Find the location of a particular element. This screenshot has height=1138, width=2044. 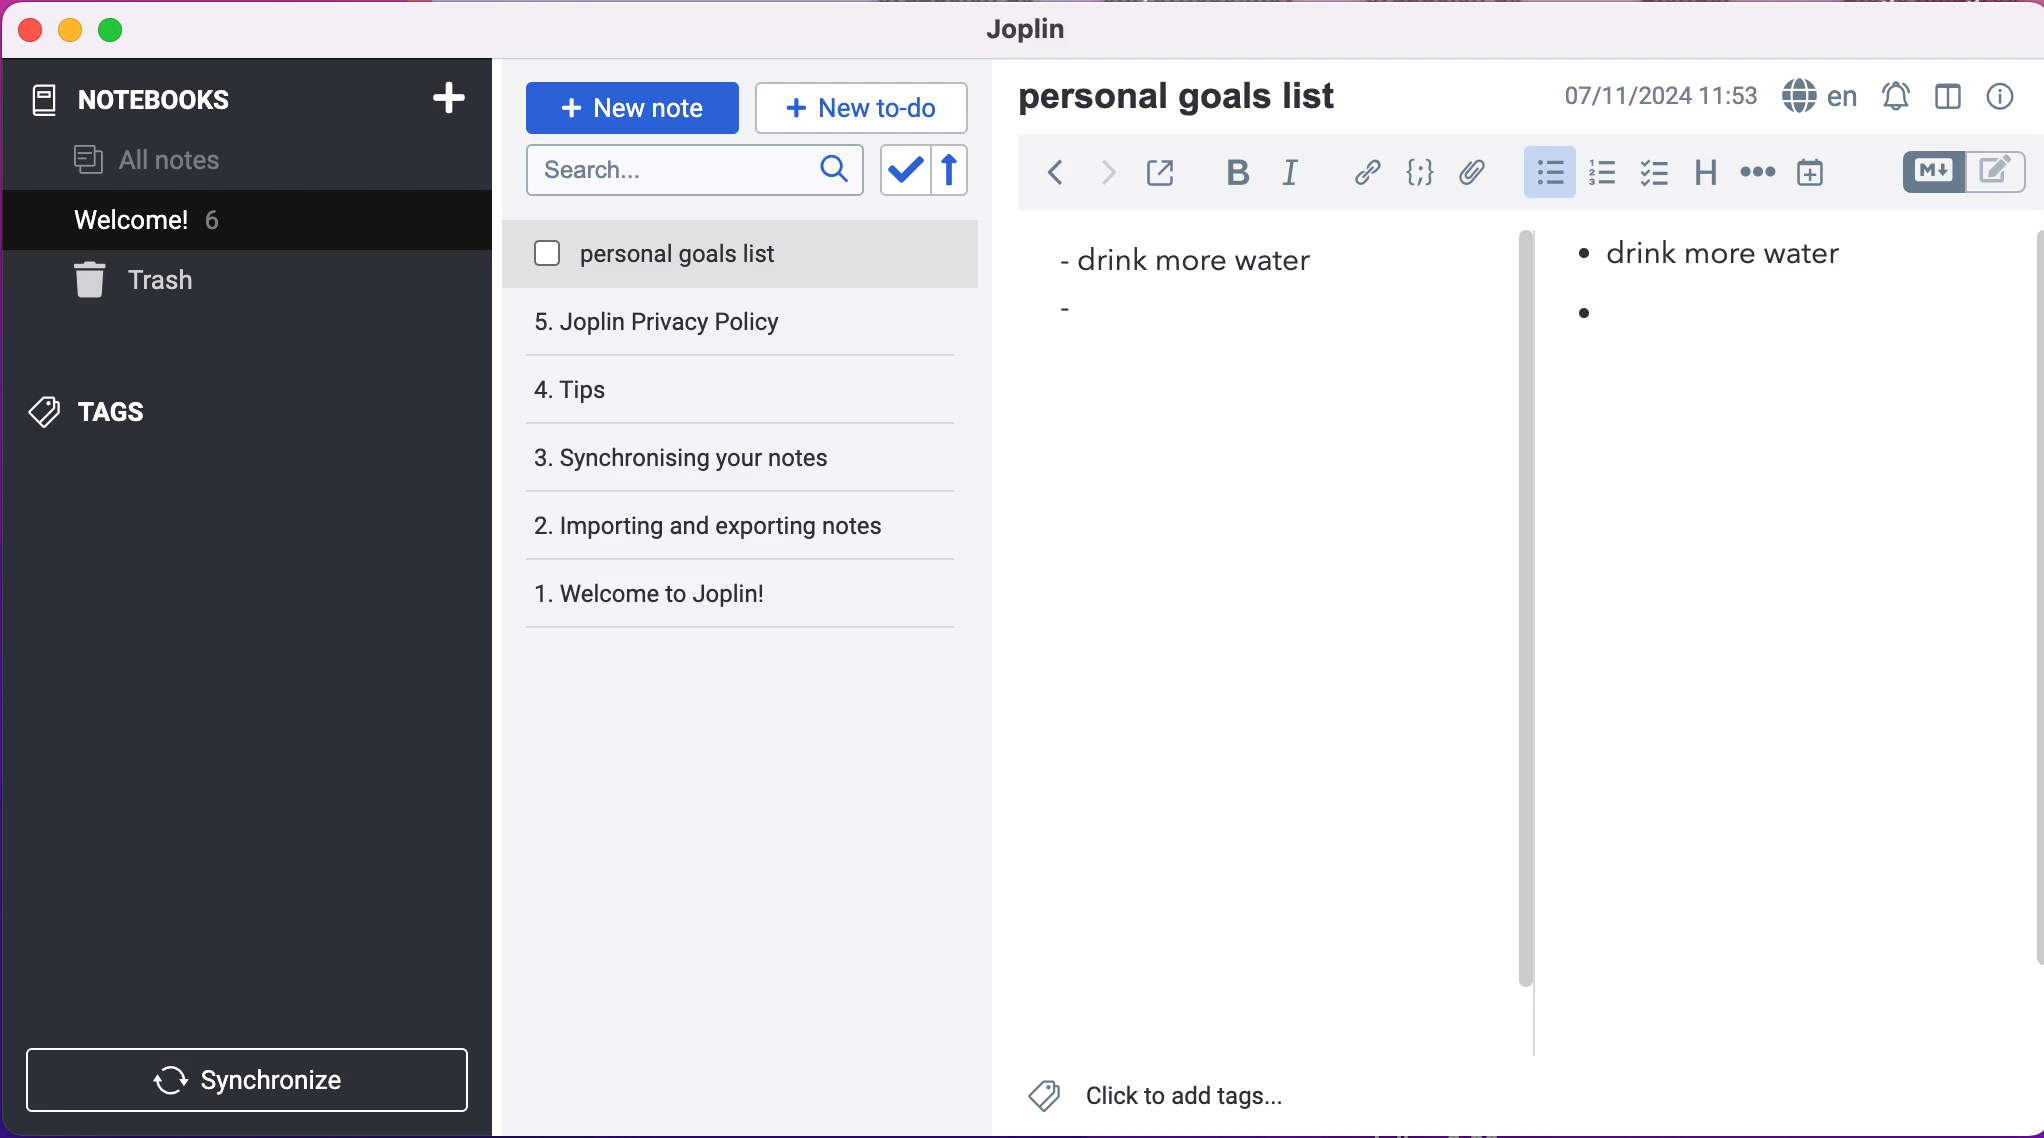

new note is located at coordinates (631, 106).